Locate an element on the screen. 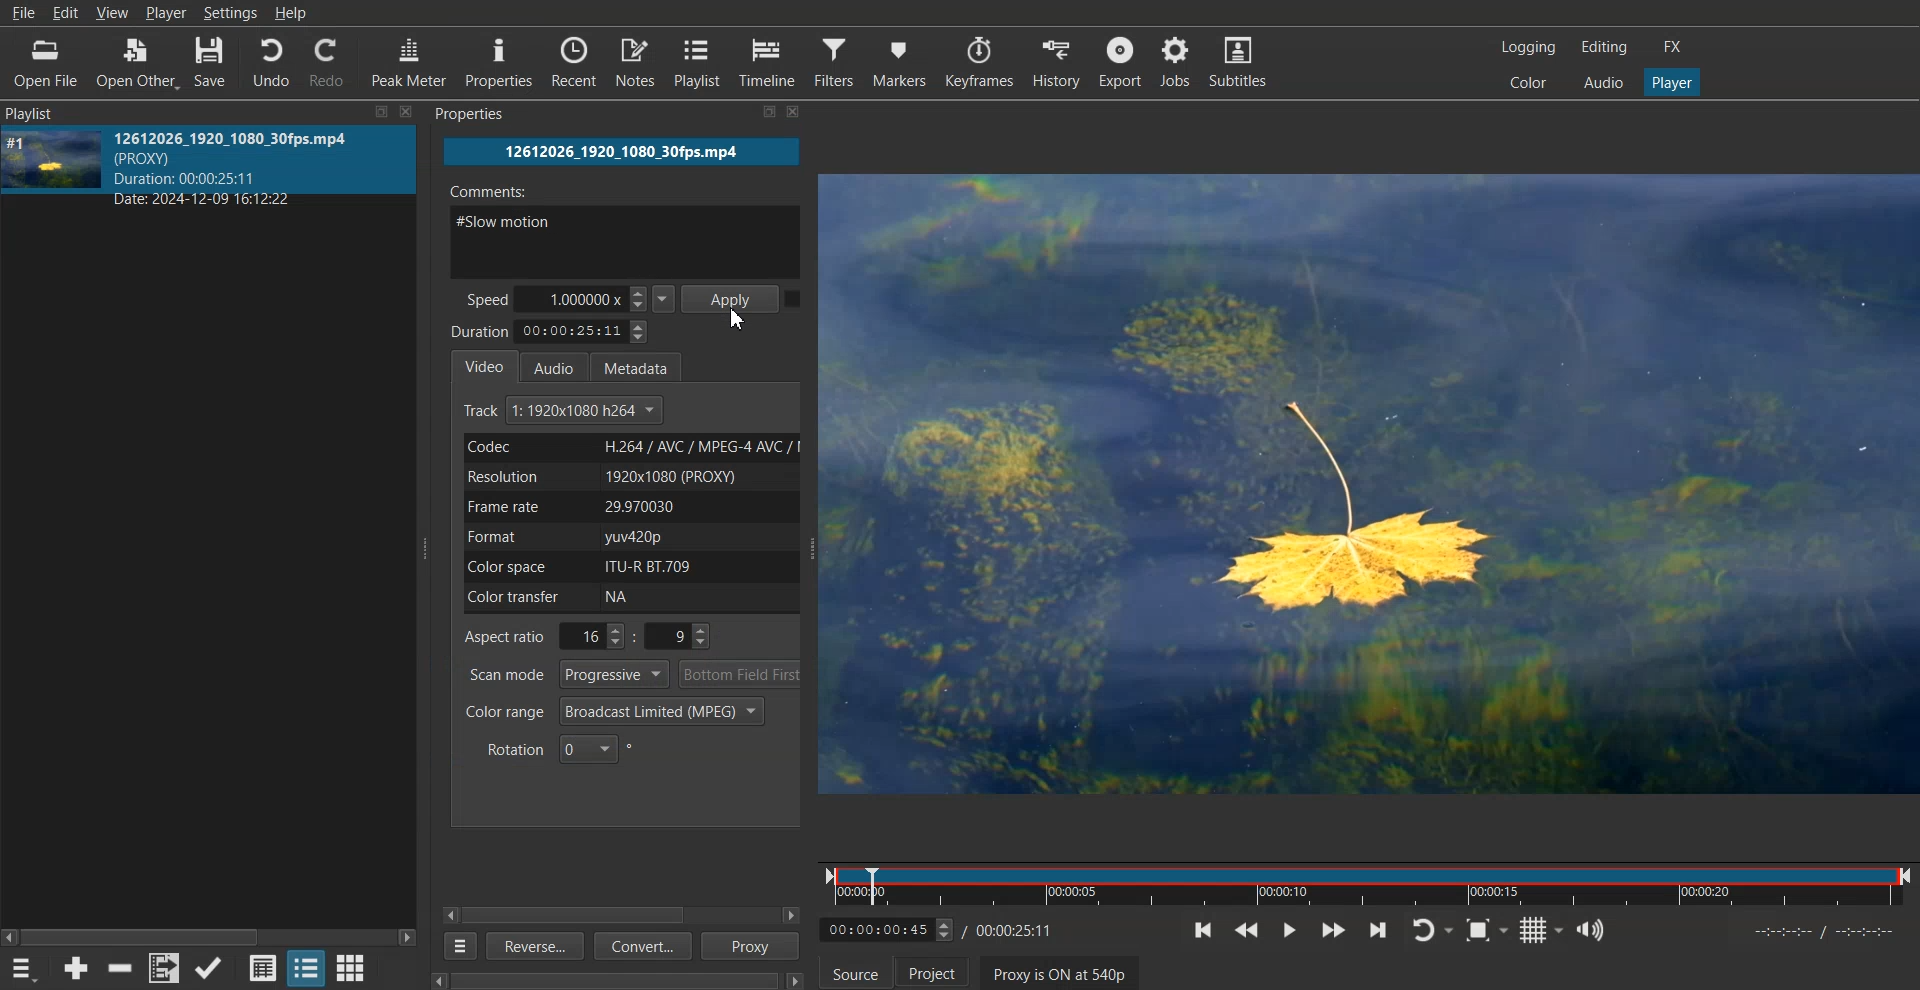 The image size is (1920, 990). Play Forward is located at coordinates (1333, 929).